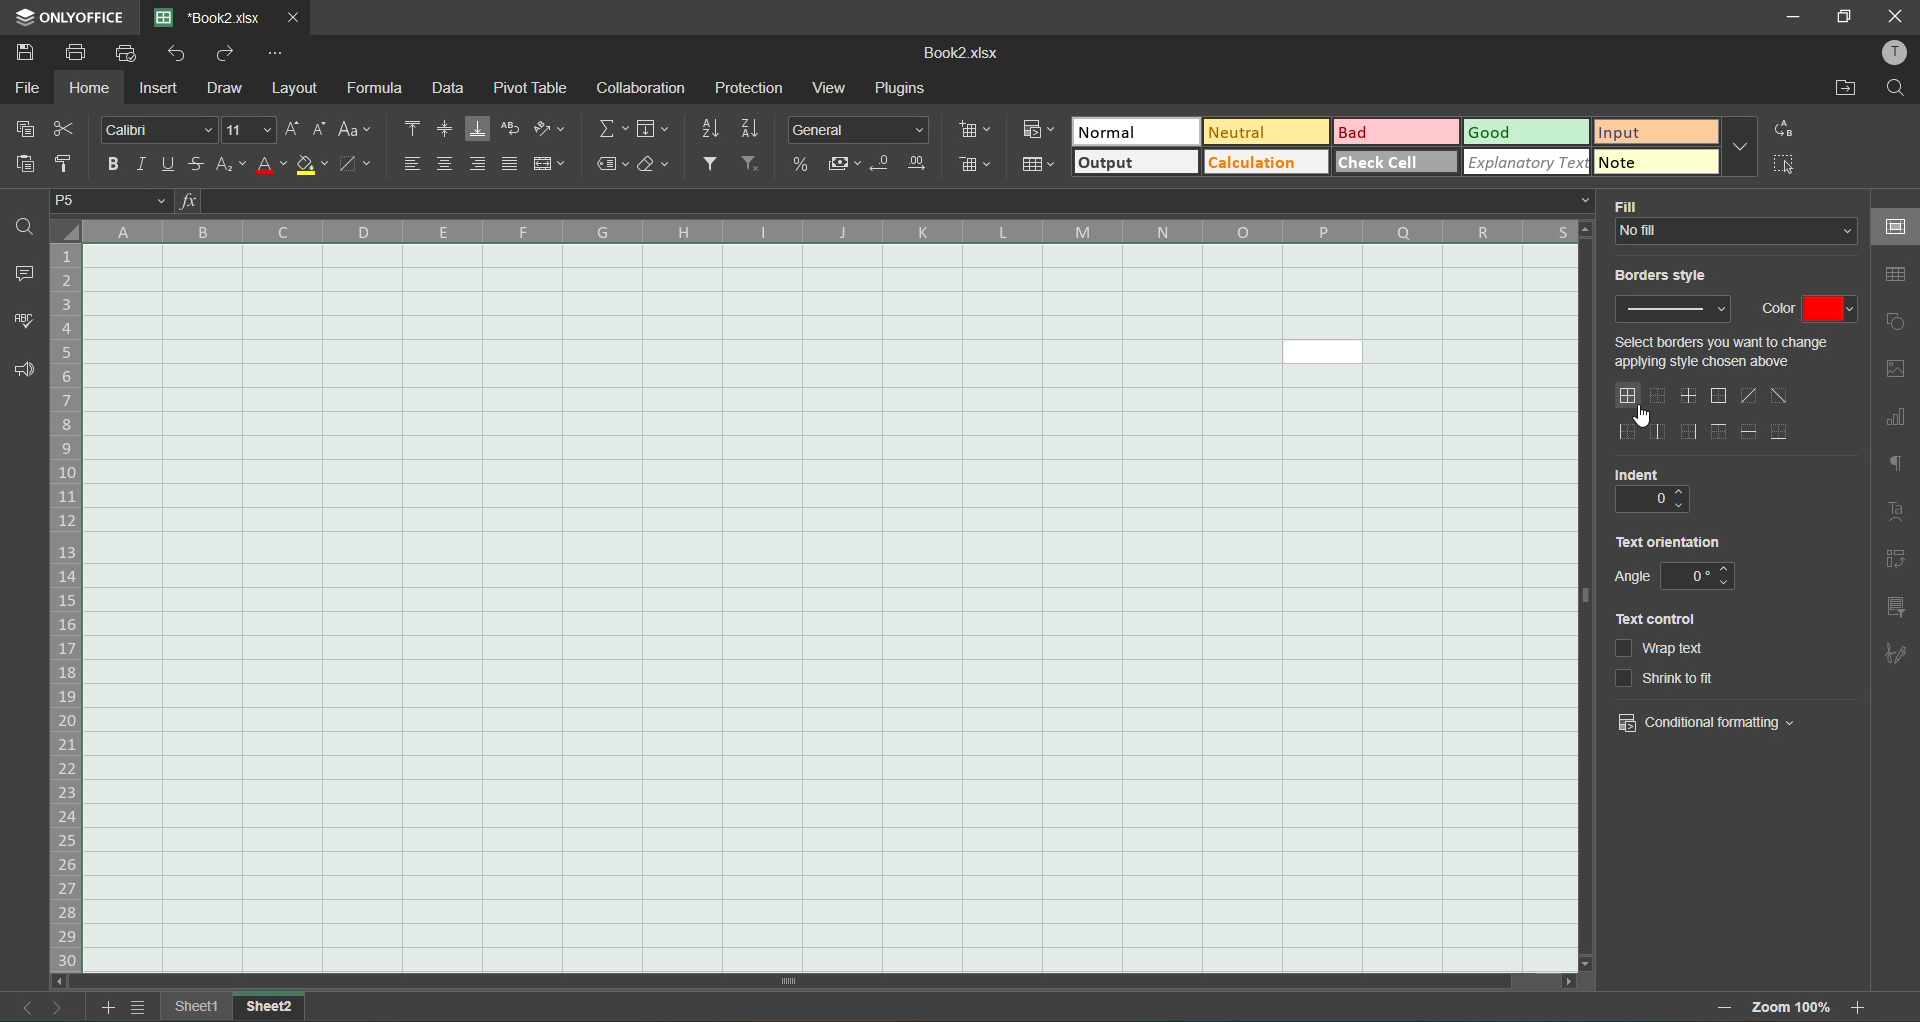  Describe the element at coordinates (228, 88) in the screenshot. I see `draw` at that location.